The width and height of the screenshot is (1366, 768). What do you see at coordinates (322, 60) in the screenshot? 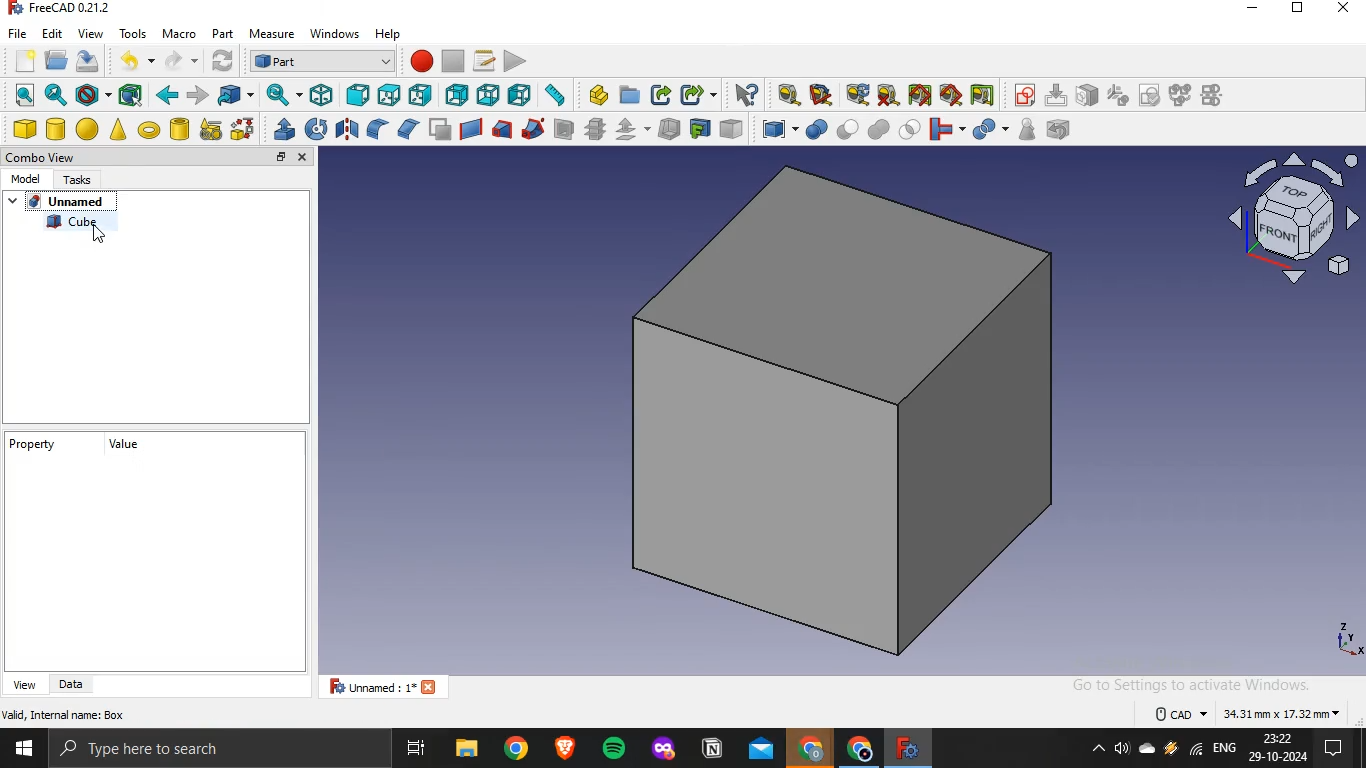
I see `workbench` at bounding box center [322, 60].